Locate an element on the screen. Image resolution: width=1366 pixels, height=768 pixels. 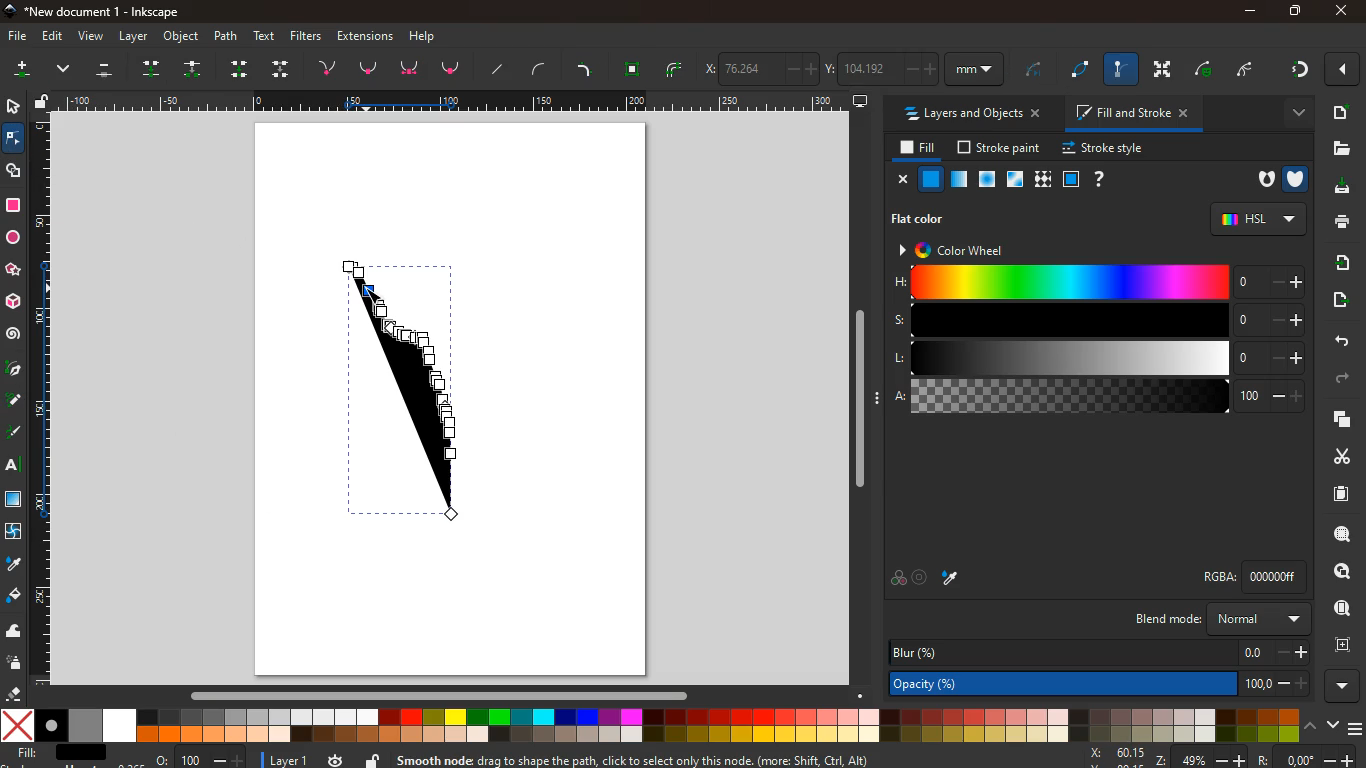
color is located at coordinates (651, 725).